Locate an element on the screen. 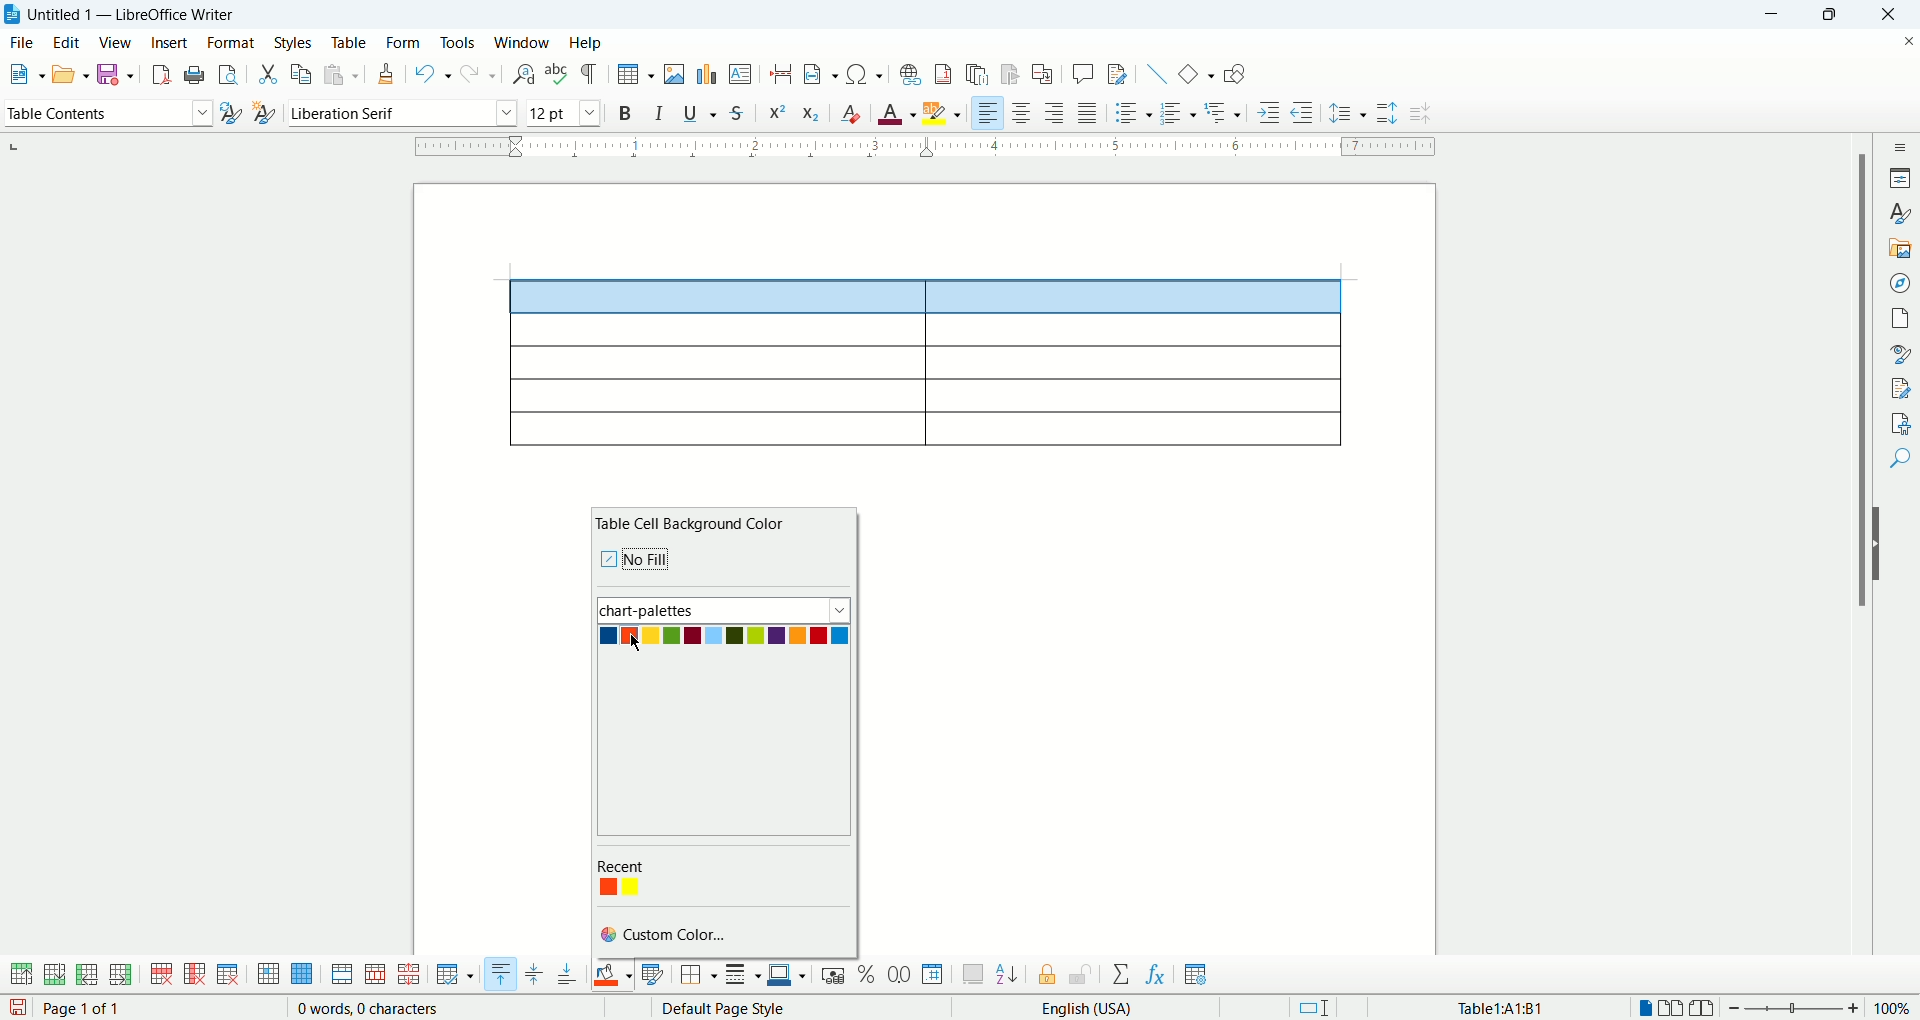 The image size is (1920, 1020). insert row below is located at coordinates (56, 973).